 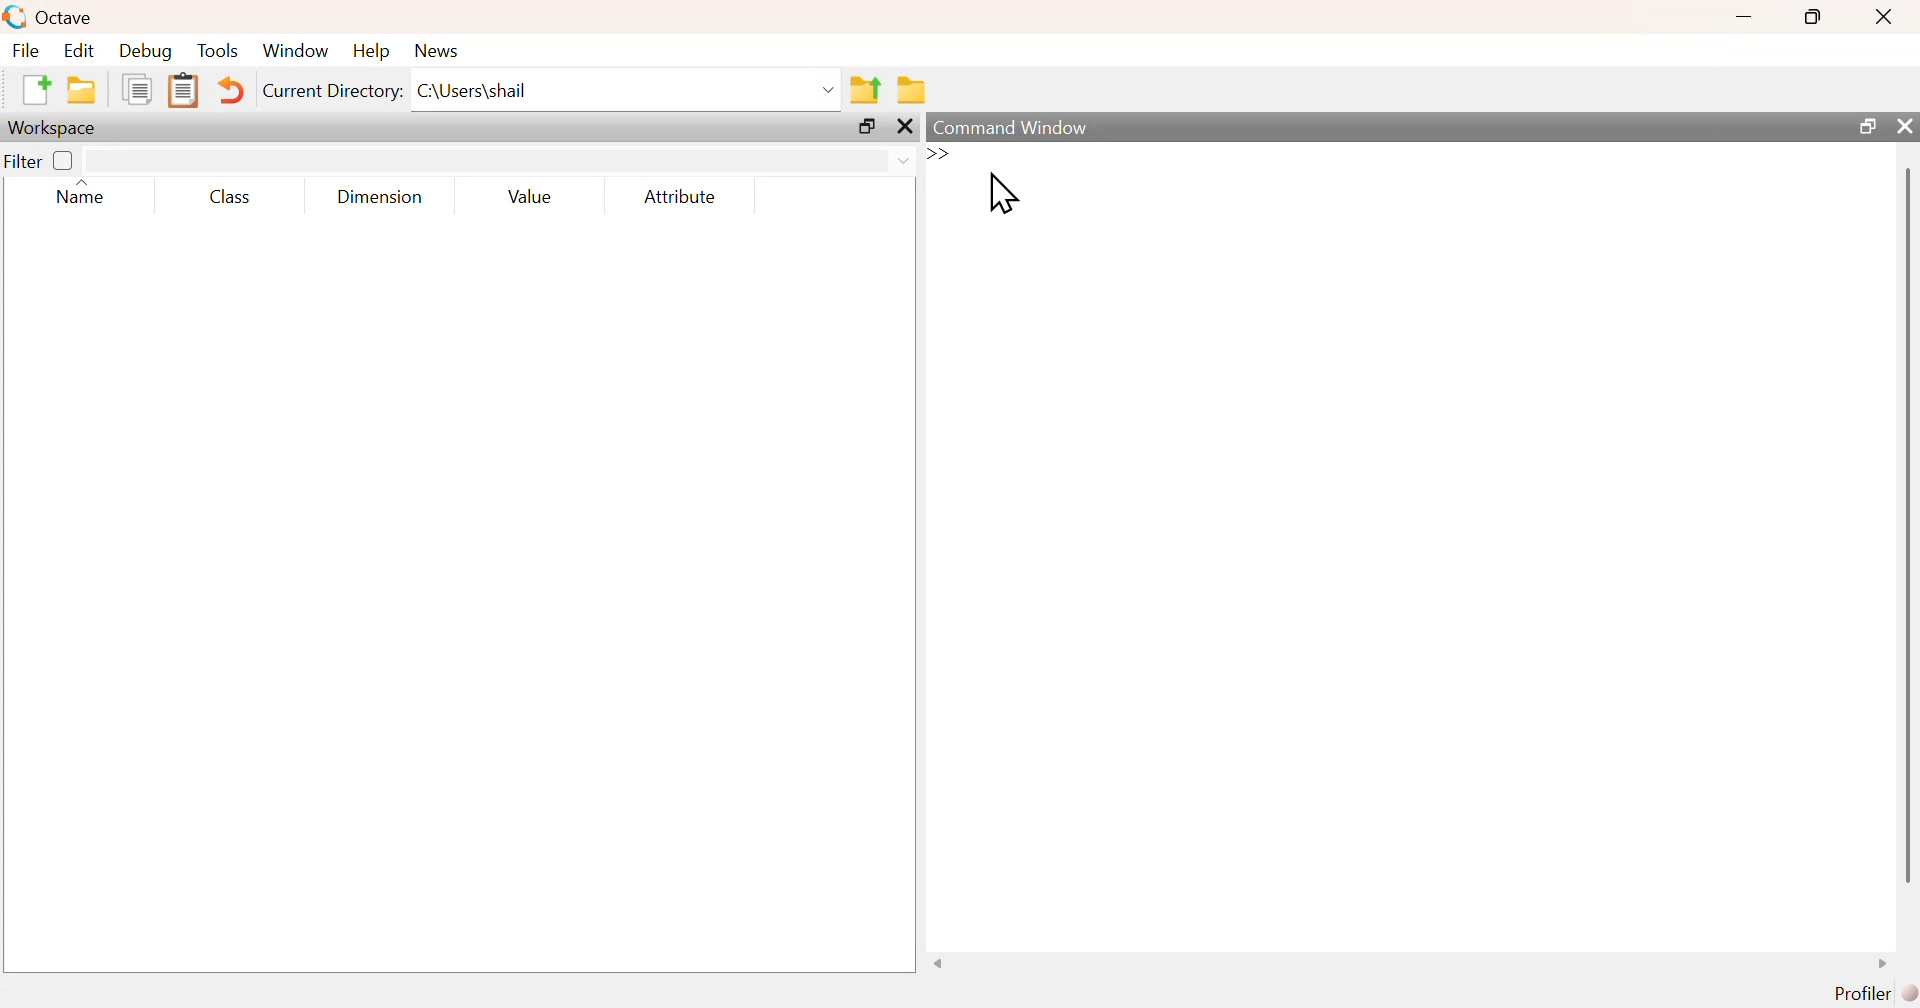 What do you see at coordinates (1865, 125) in the screenshot?
I see `maximize` at bounding box center [1865, 125].